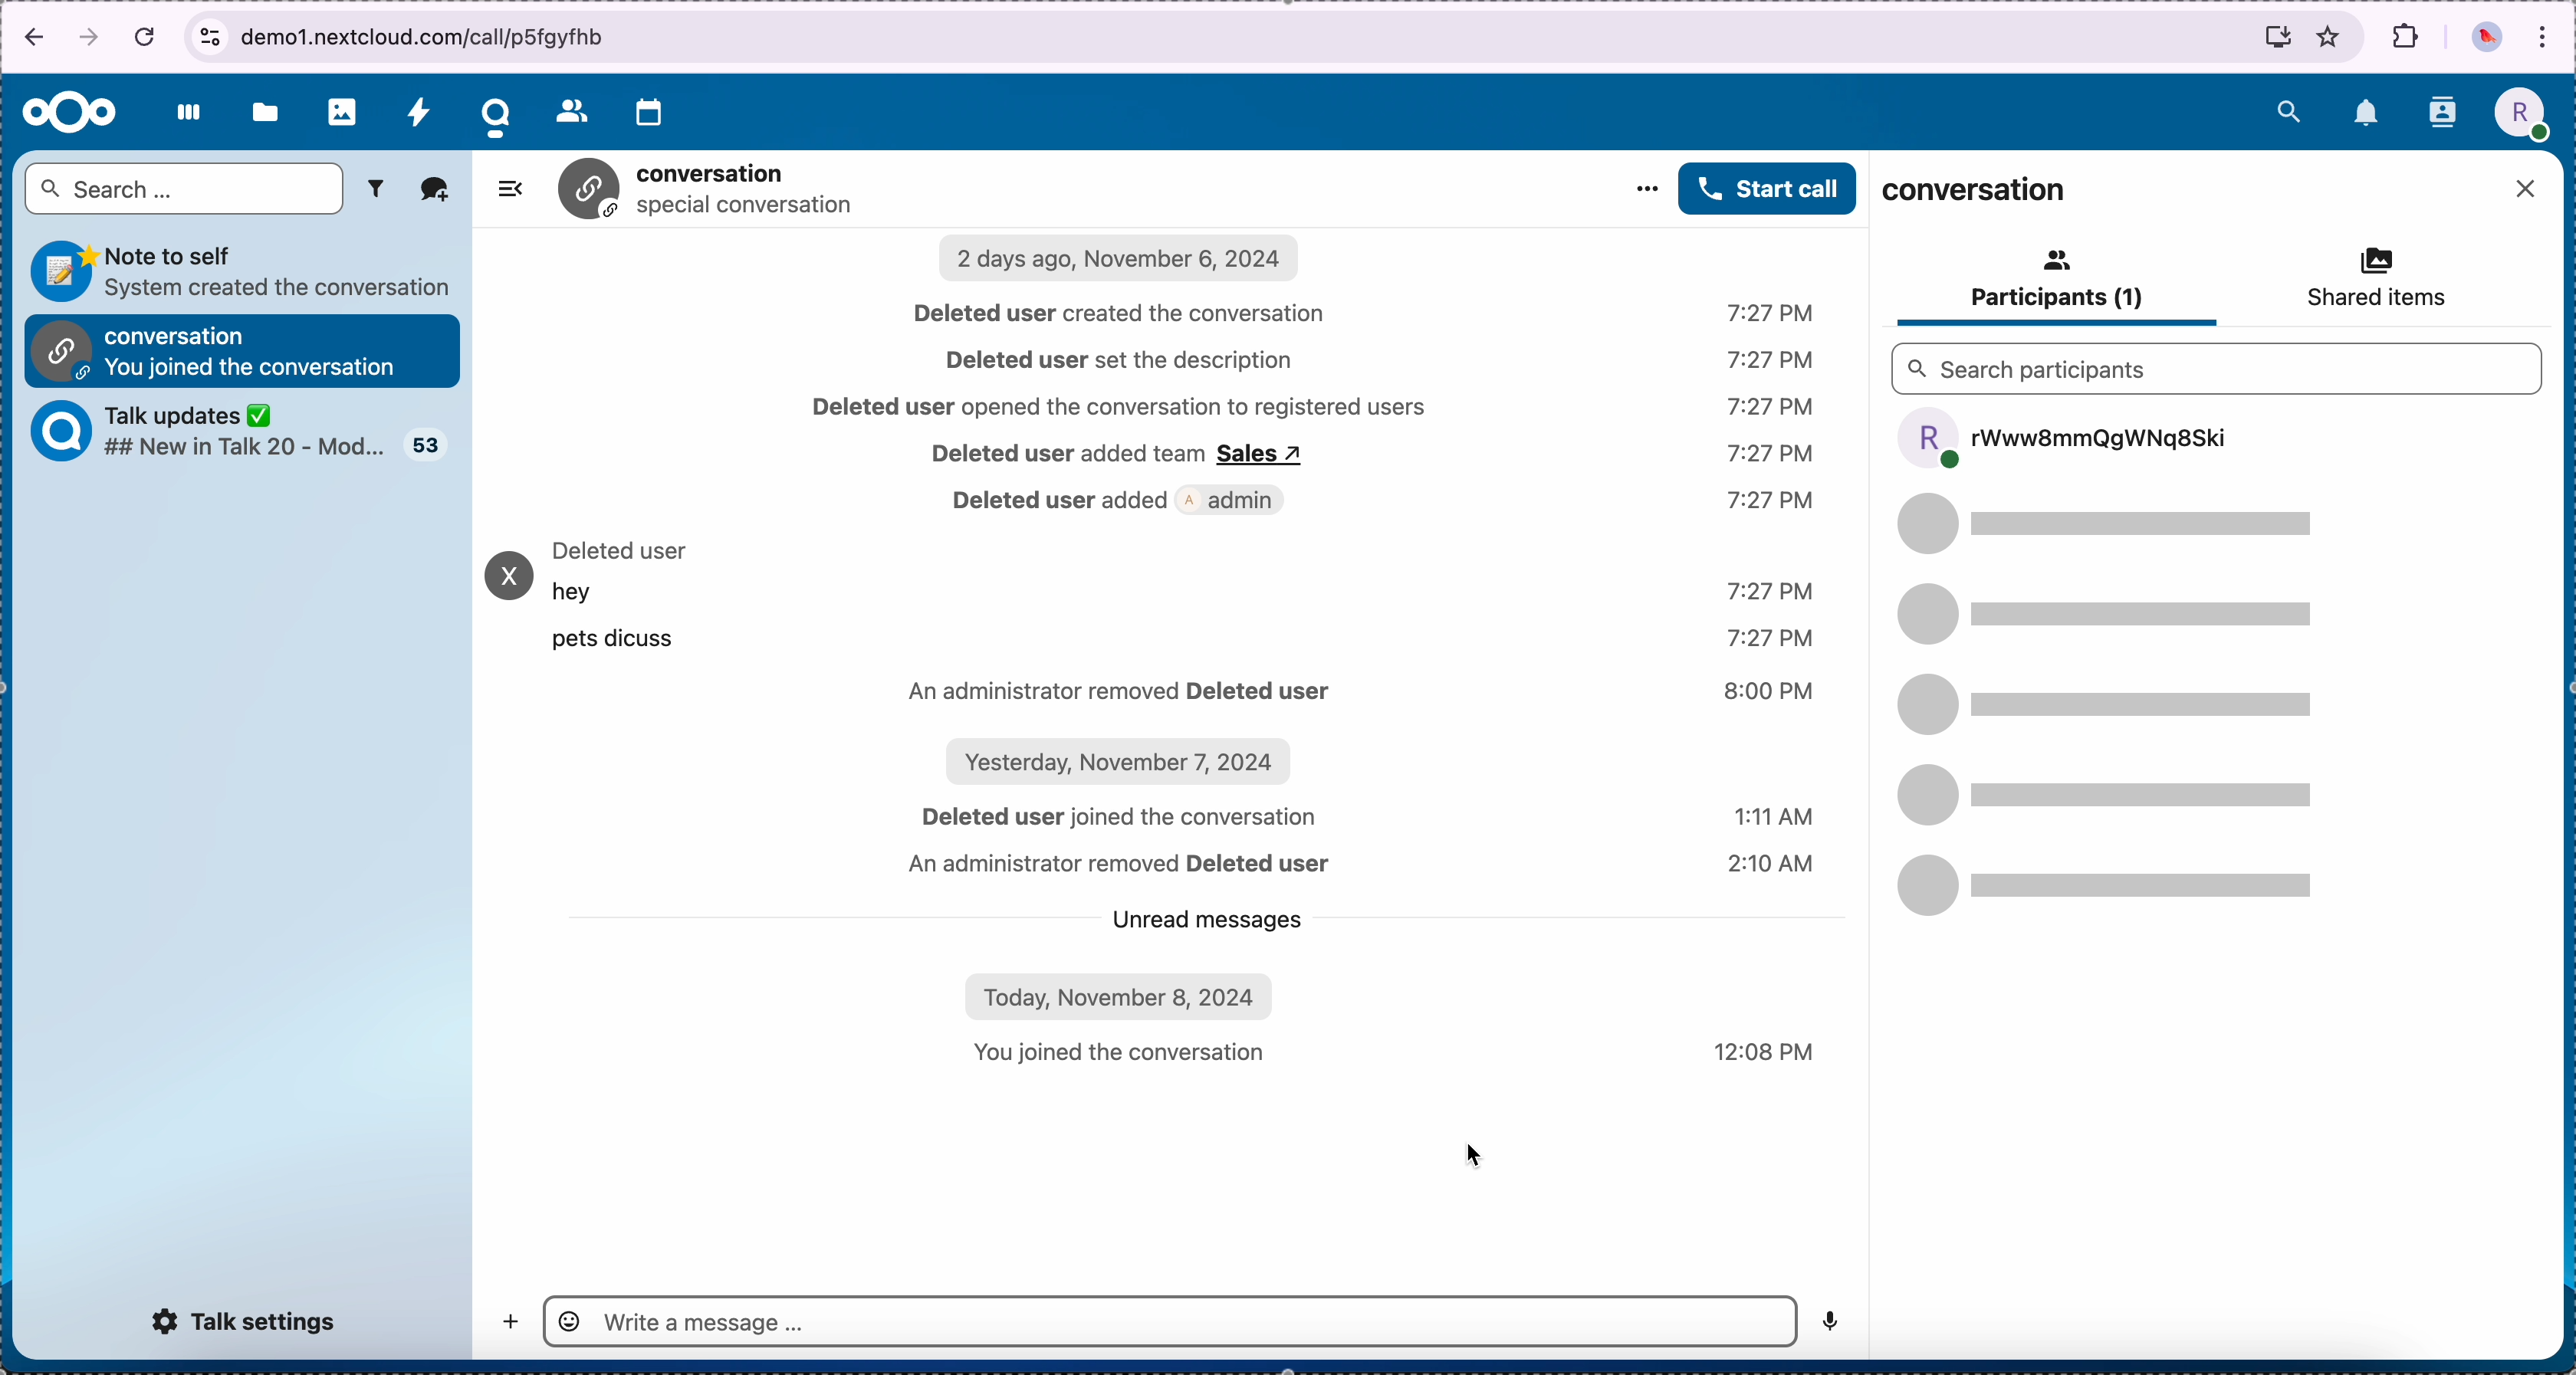 The width and height of the screenshot is (2576, 1375). What do you see at coordinates (267, 109) in the screenshot?
I see `files` at bounding box center [267, 109].